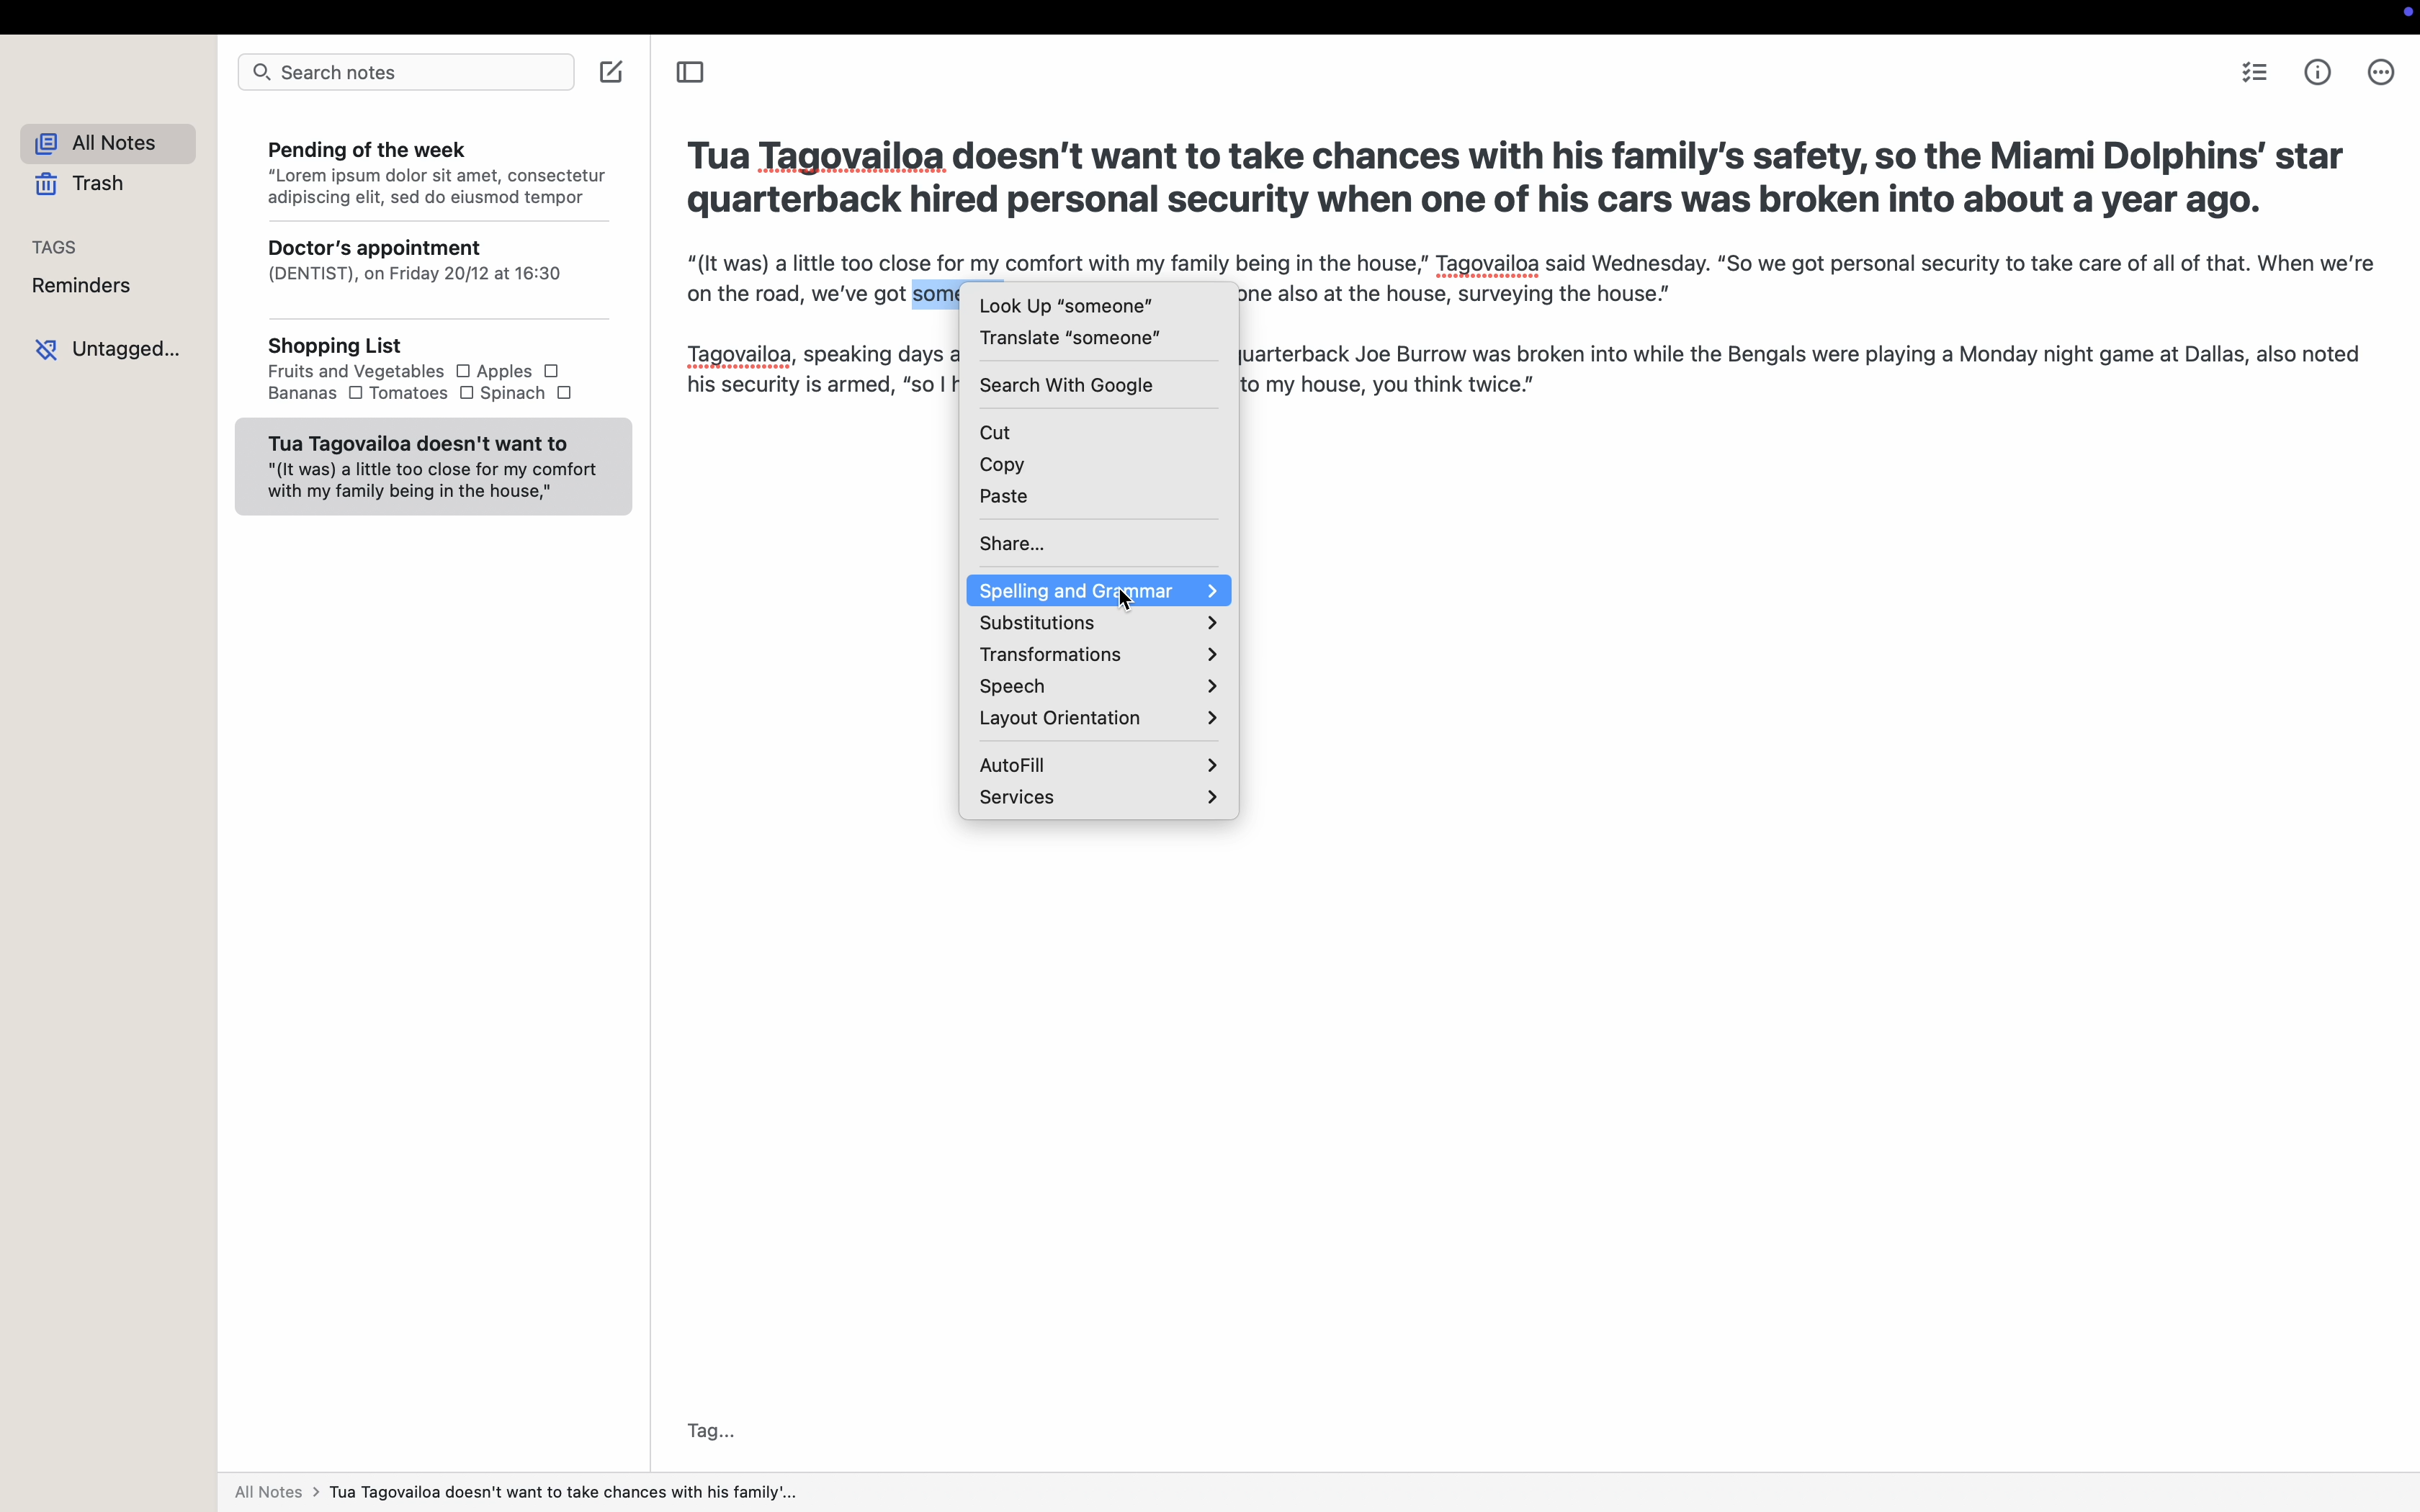 This screenshot has width=2420, height=1512. What do you see at coordinates (1520, 174) in the screenshot?
I see `Tua Tagovailoa doesn’t want to take chances with his family's safety, so the Miami Dolphins’ star
quarterback hired personal security when one of his cars was broken into about a year ago.` at bounding box center [1520, 174].